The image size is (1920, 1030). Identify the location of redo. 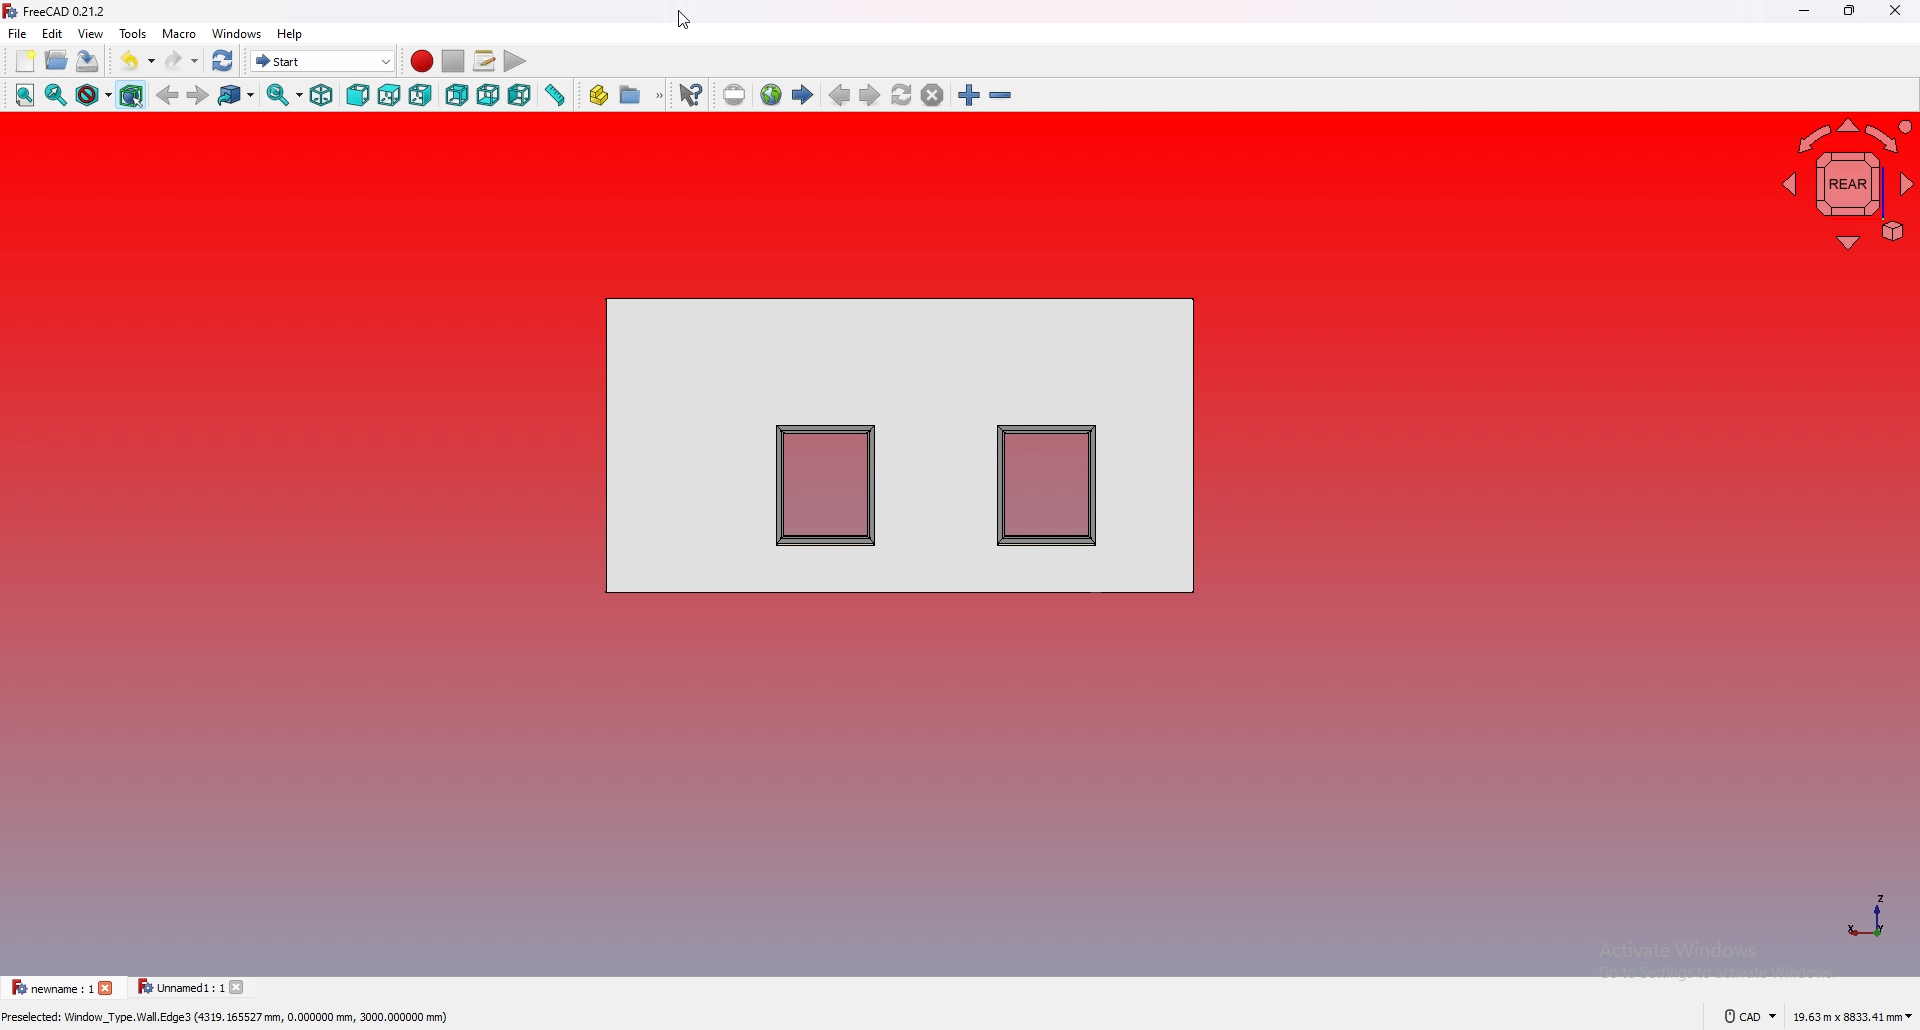
(181, 60).